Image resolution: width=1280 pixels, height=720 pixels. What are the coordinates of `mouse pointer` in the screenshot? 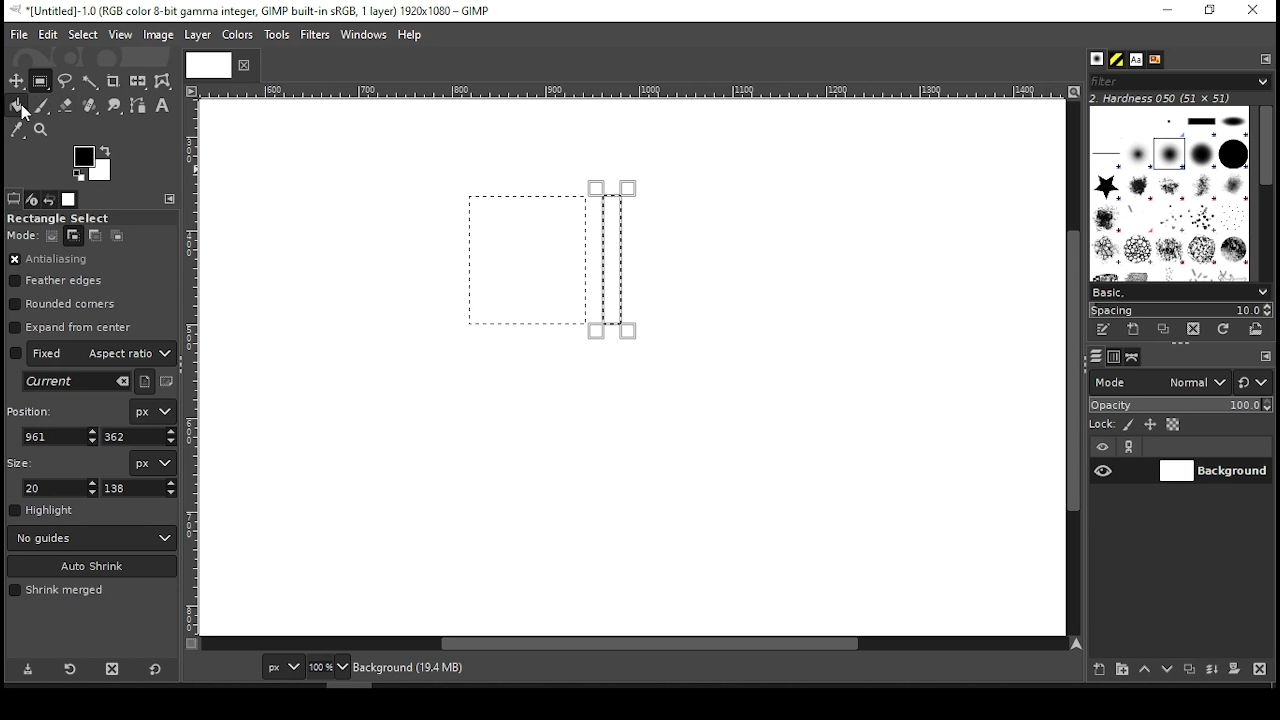 It's located at (27, 114).